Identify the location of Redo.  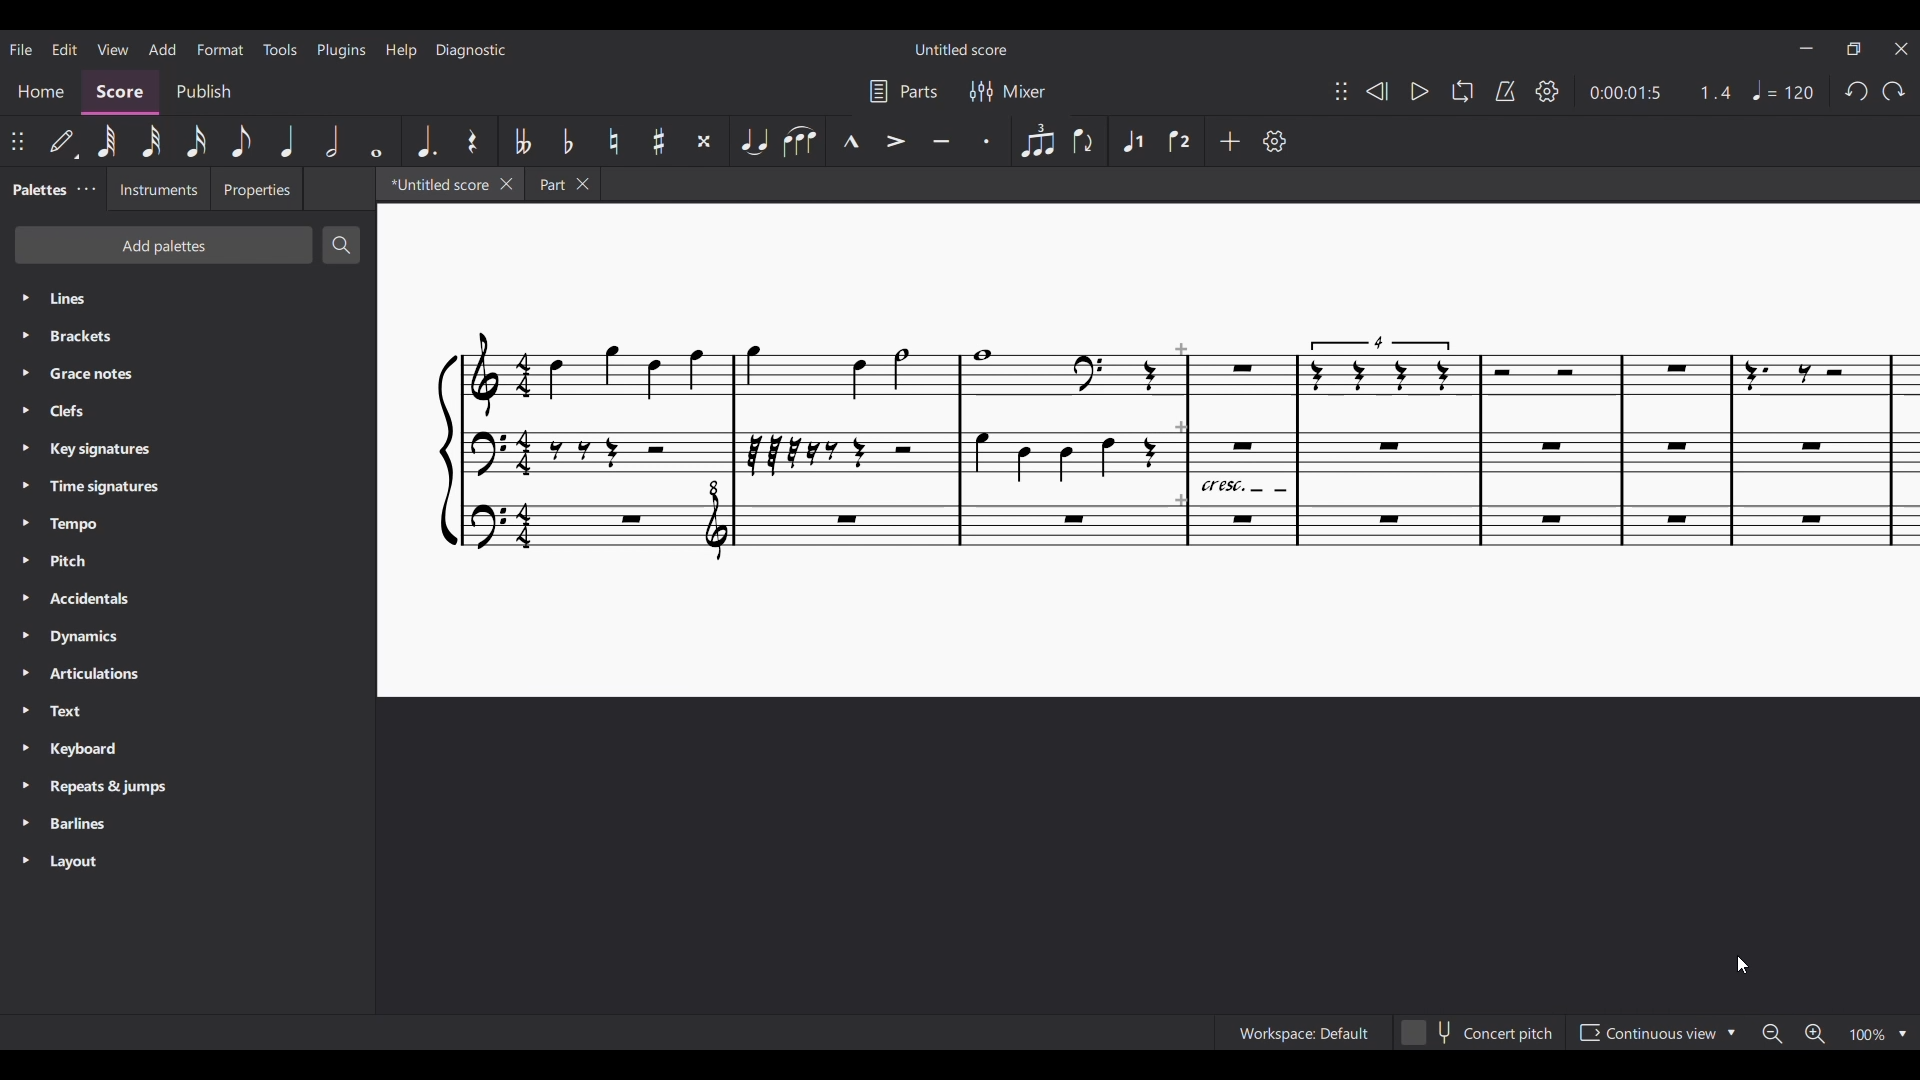
(1894, 92).